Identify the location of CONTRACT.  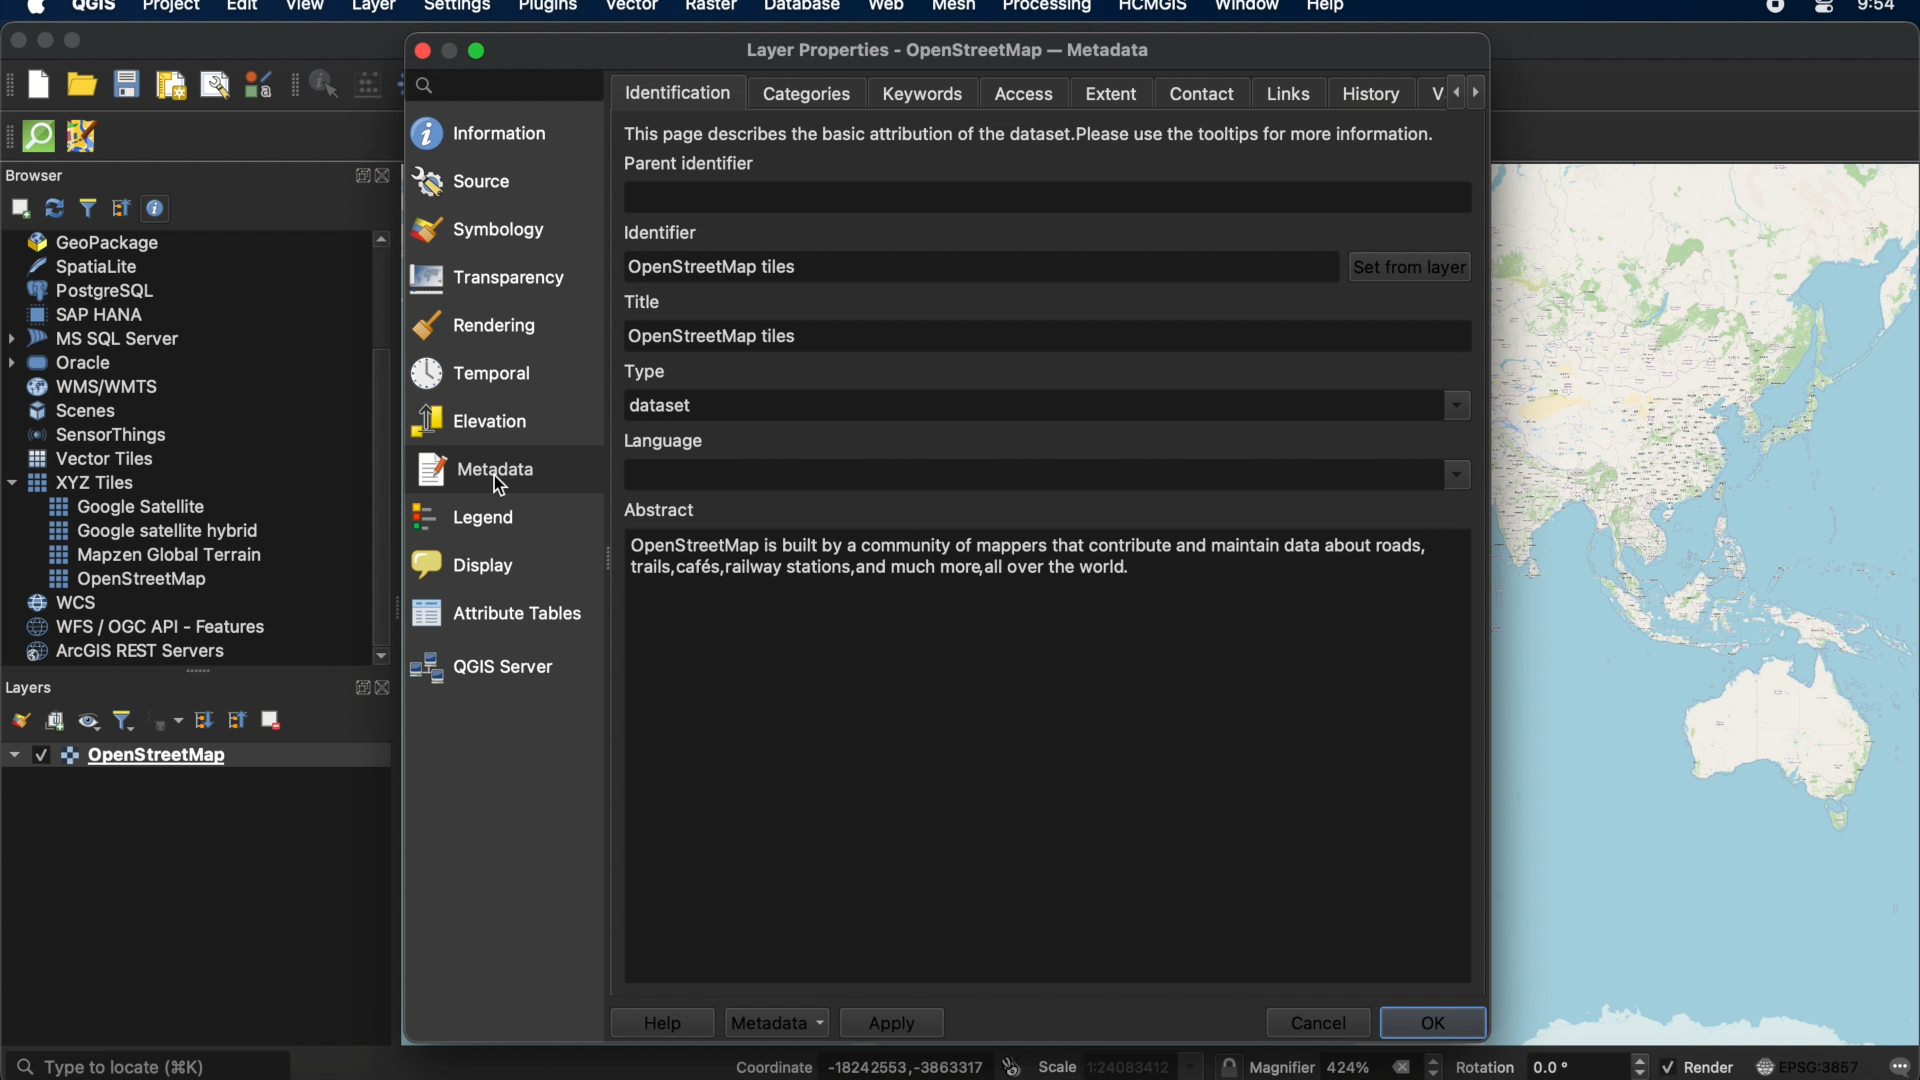
(383, 689).